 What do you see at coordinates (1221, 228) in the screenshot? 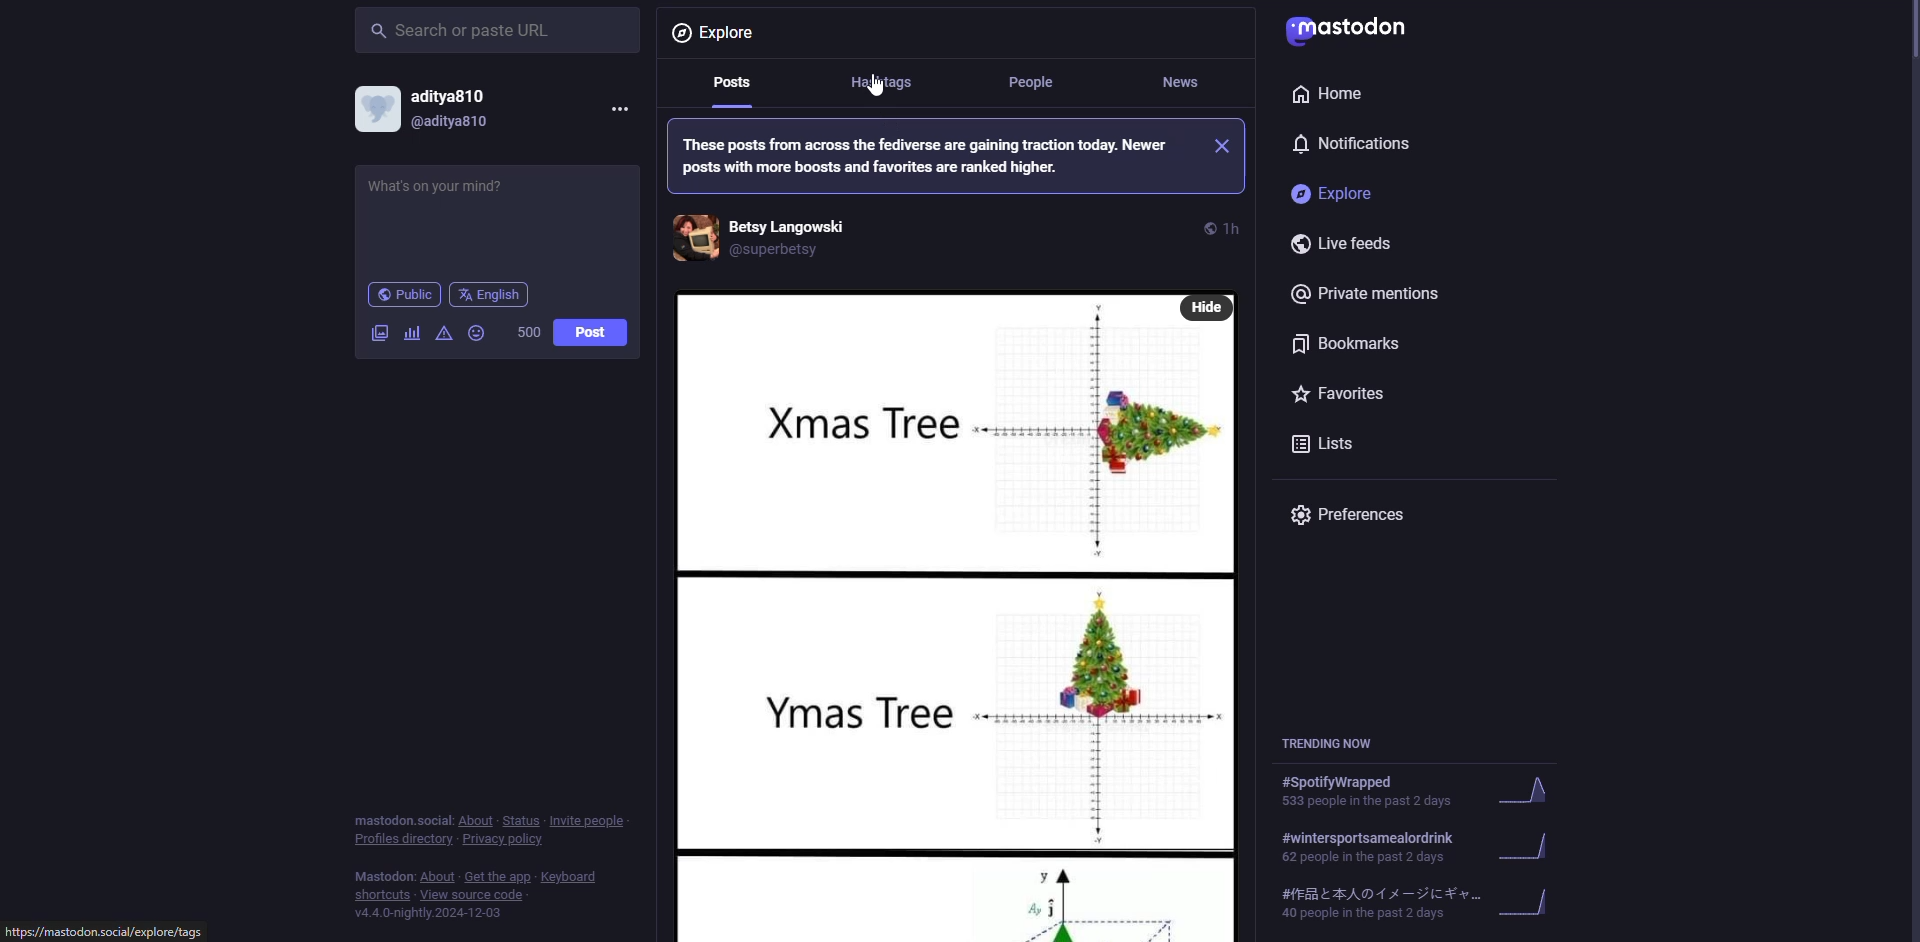
I see `time` at bounding box center [1221, 228].